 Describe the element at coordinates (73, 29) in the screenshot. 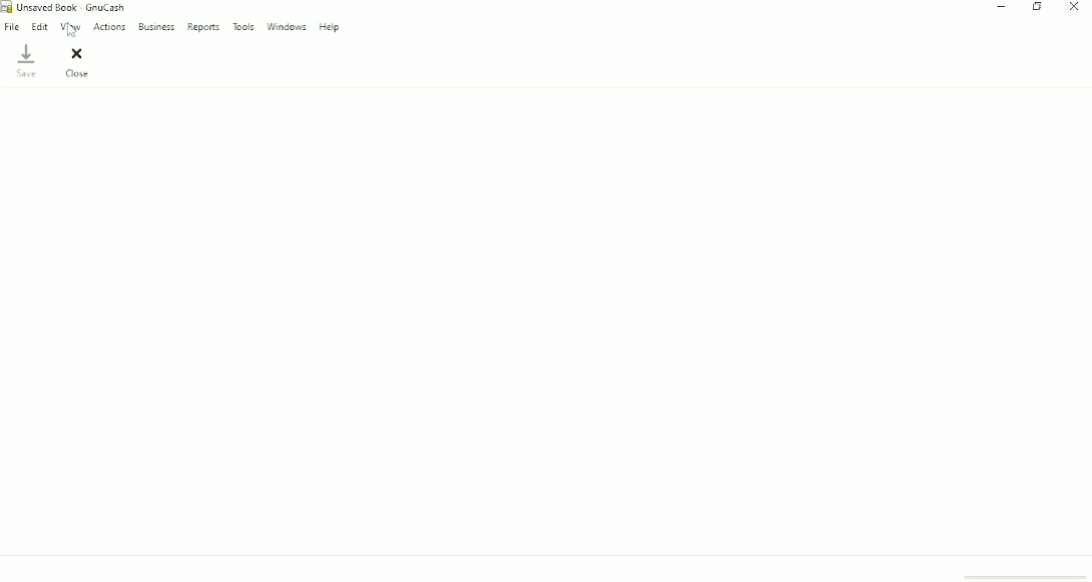

I see `cursor` at that location.